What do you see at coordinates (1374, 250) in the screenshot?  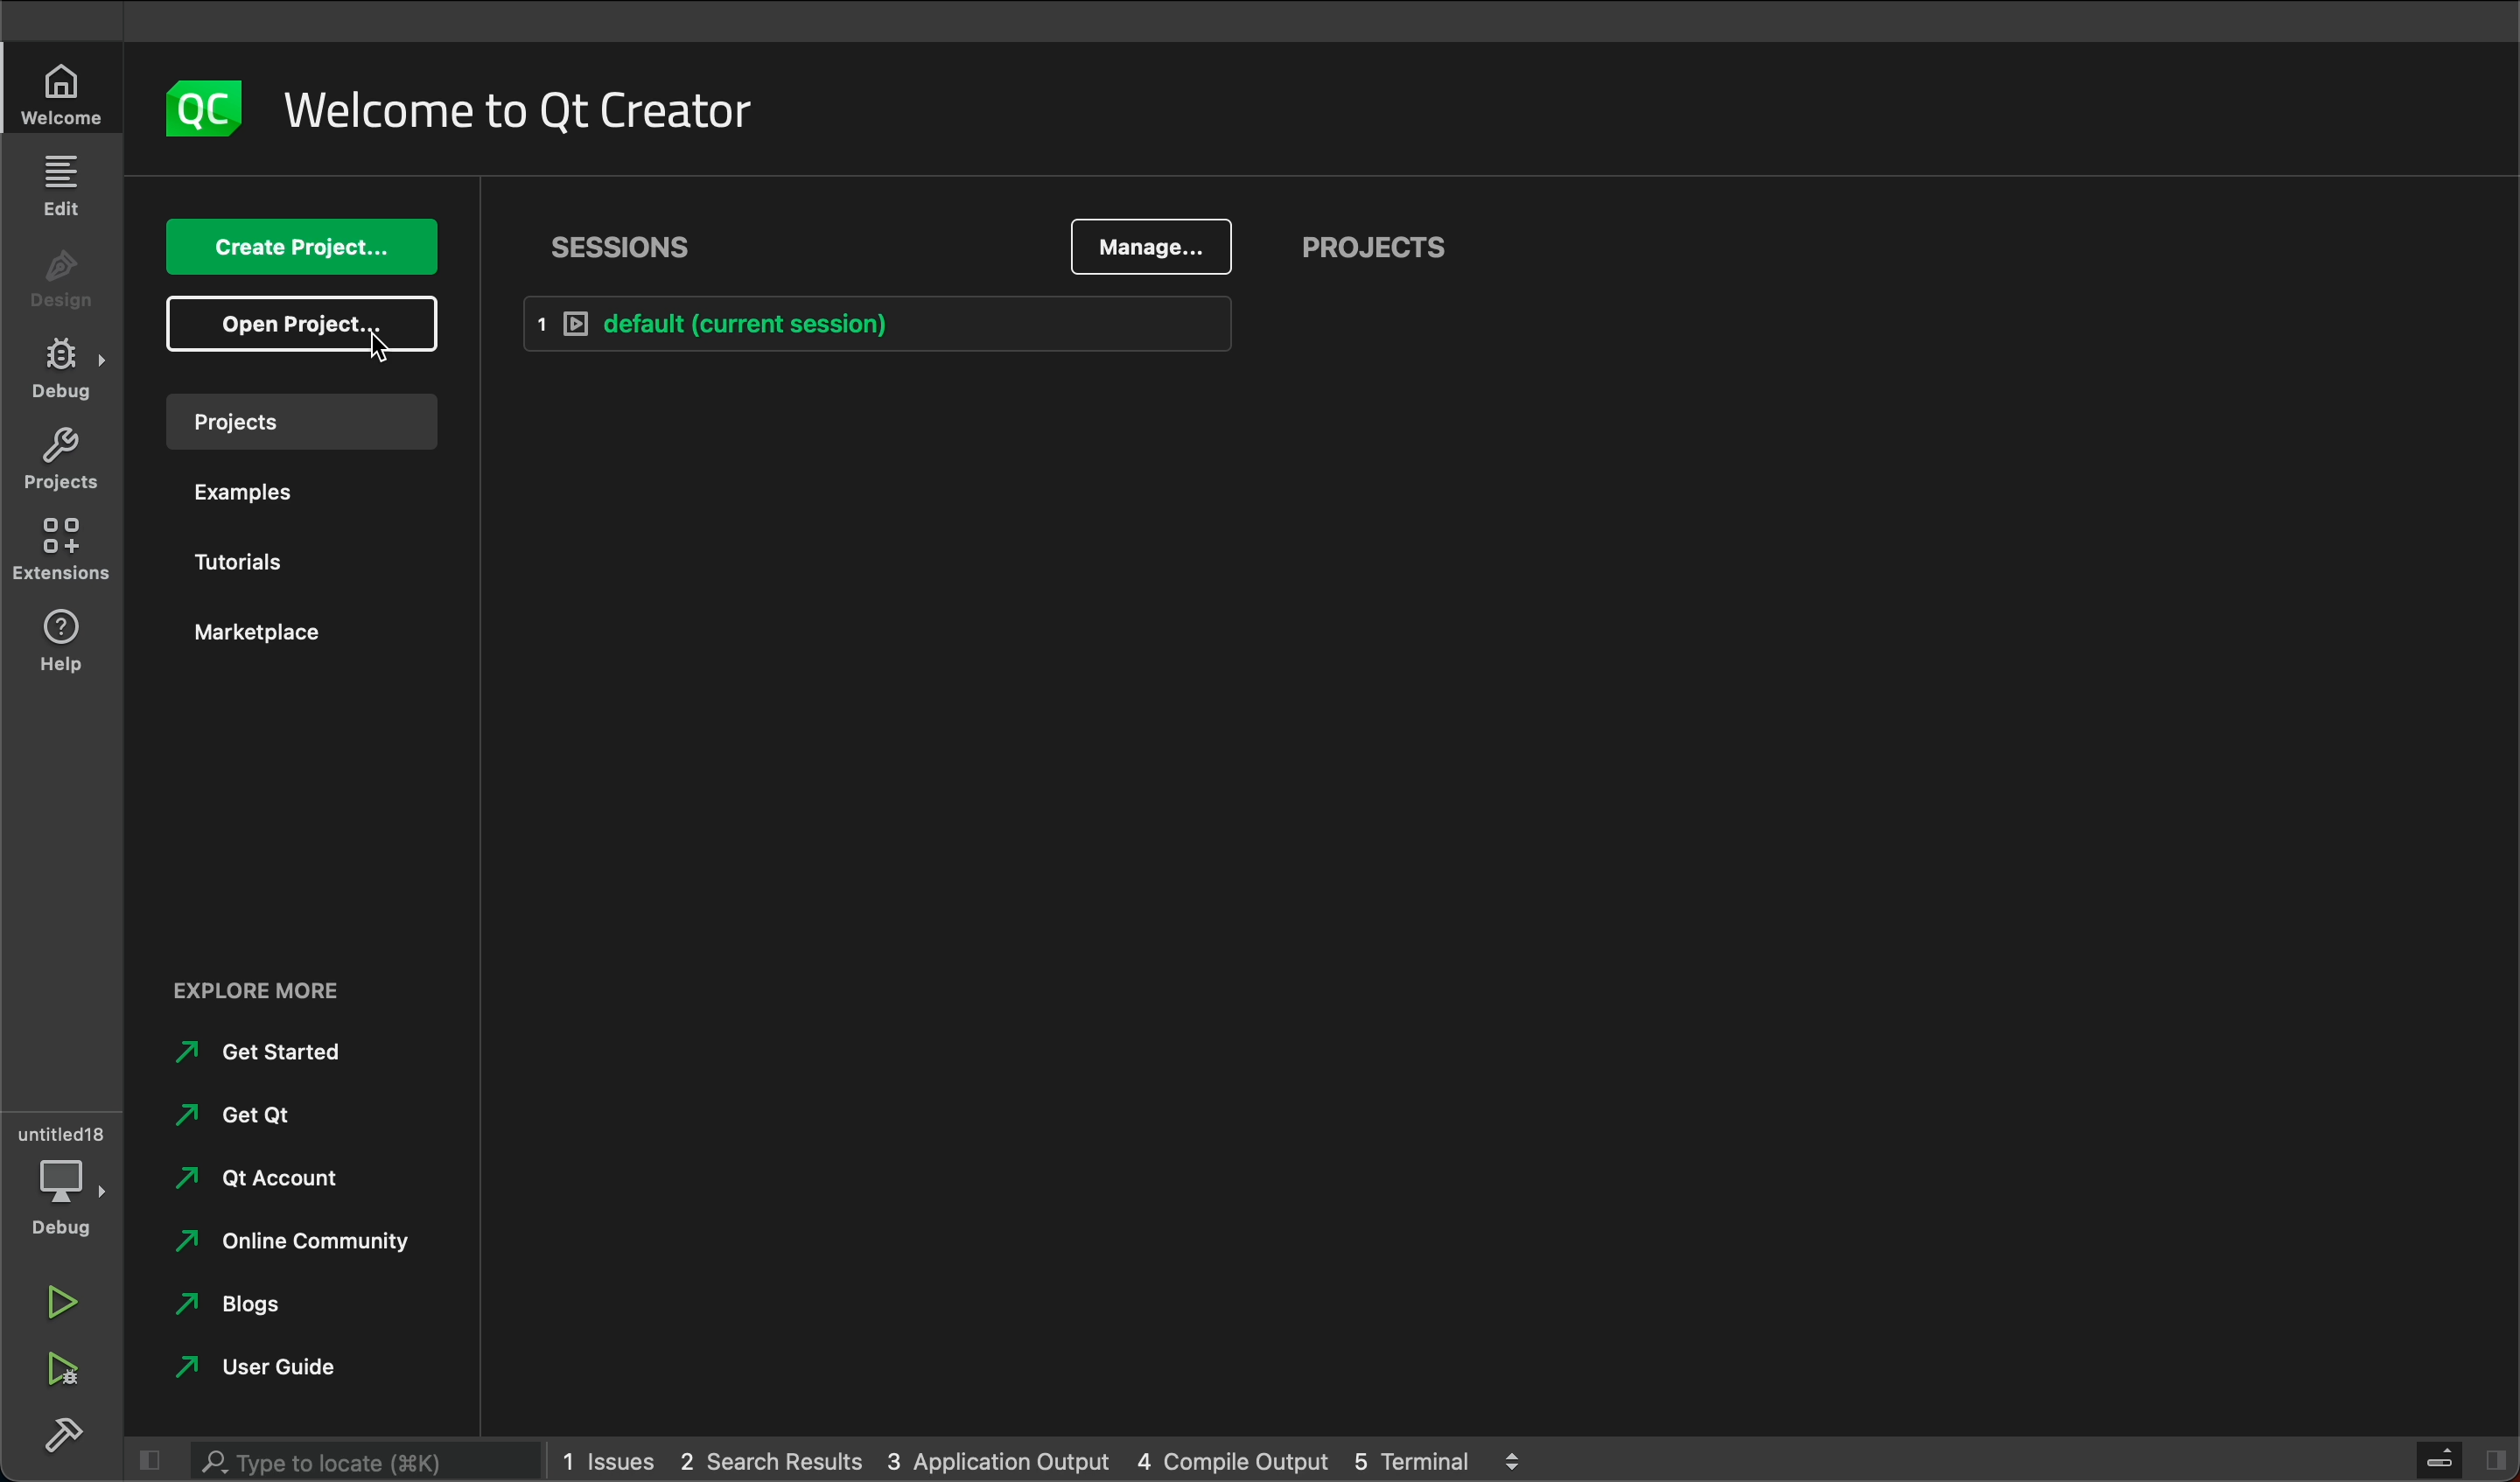 I see `projects` at bounding box center [1374, 250].